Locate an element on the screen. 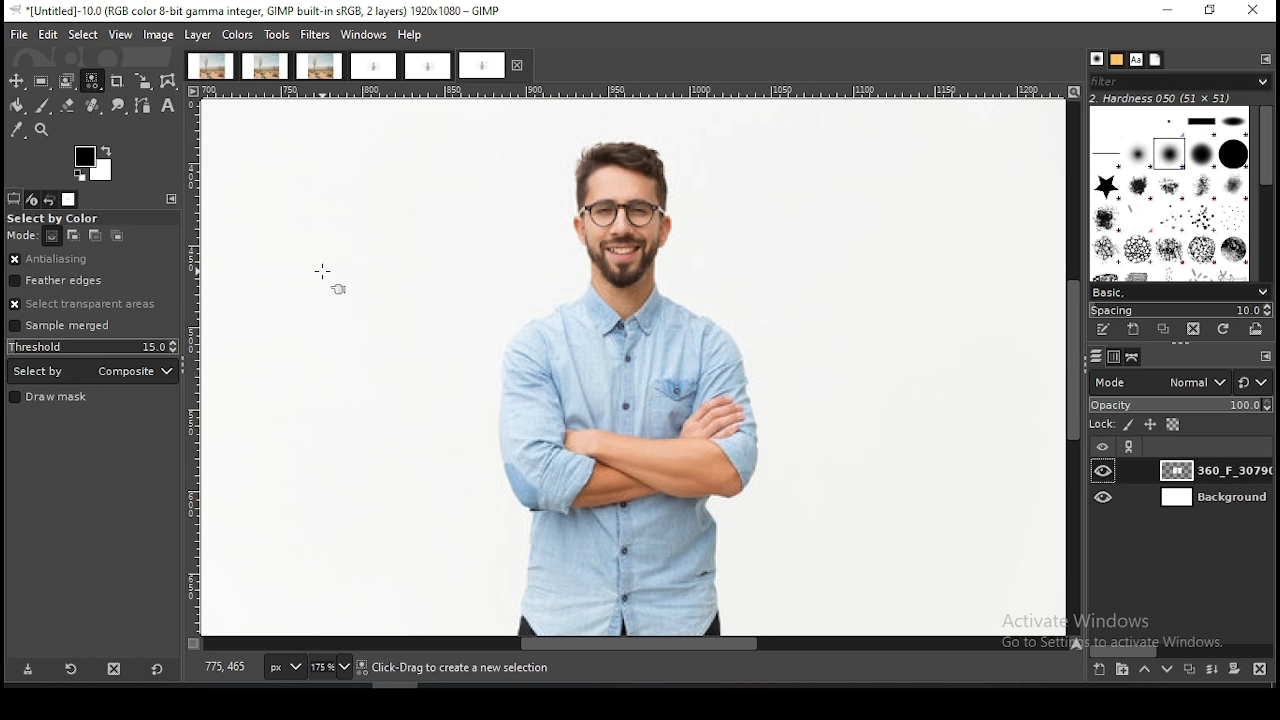 Image resolution: width=1280 pixels, height=720 pixels. crop tool is located at coordinates (117, 83).